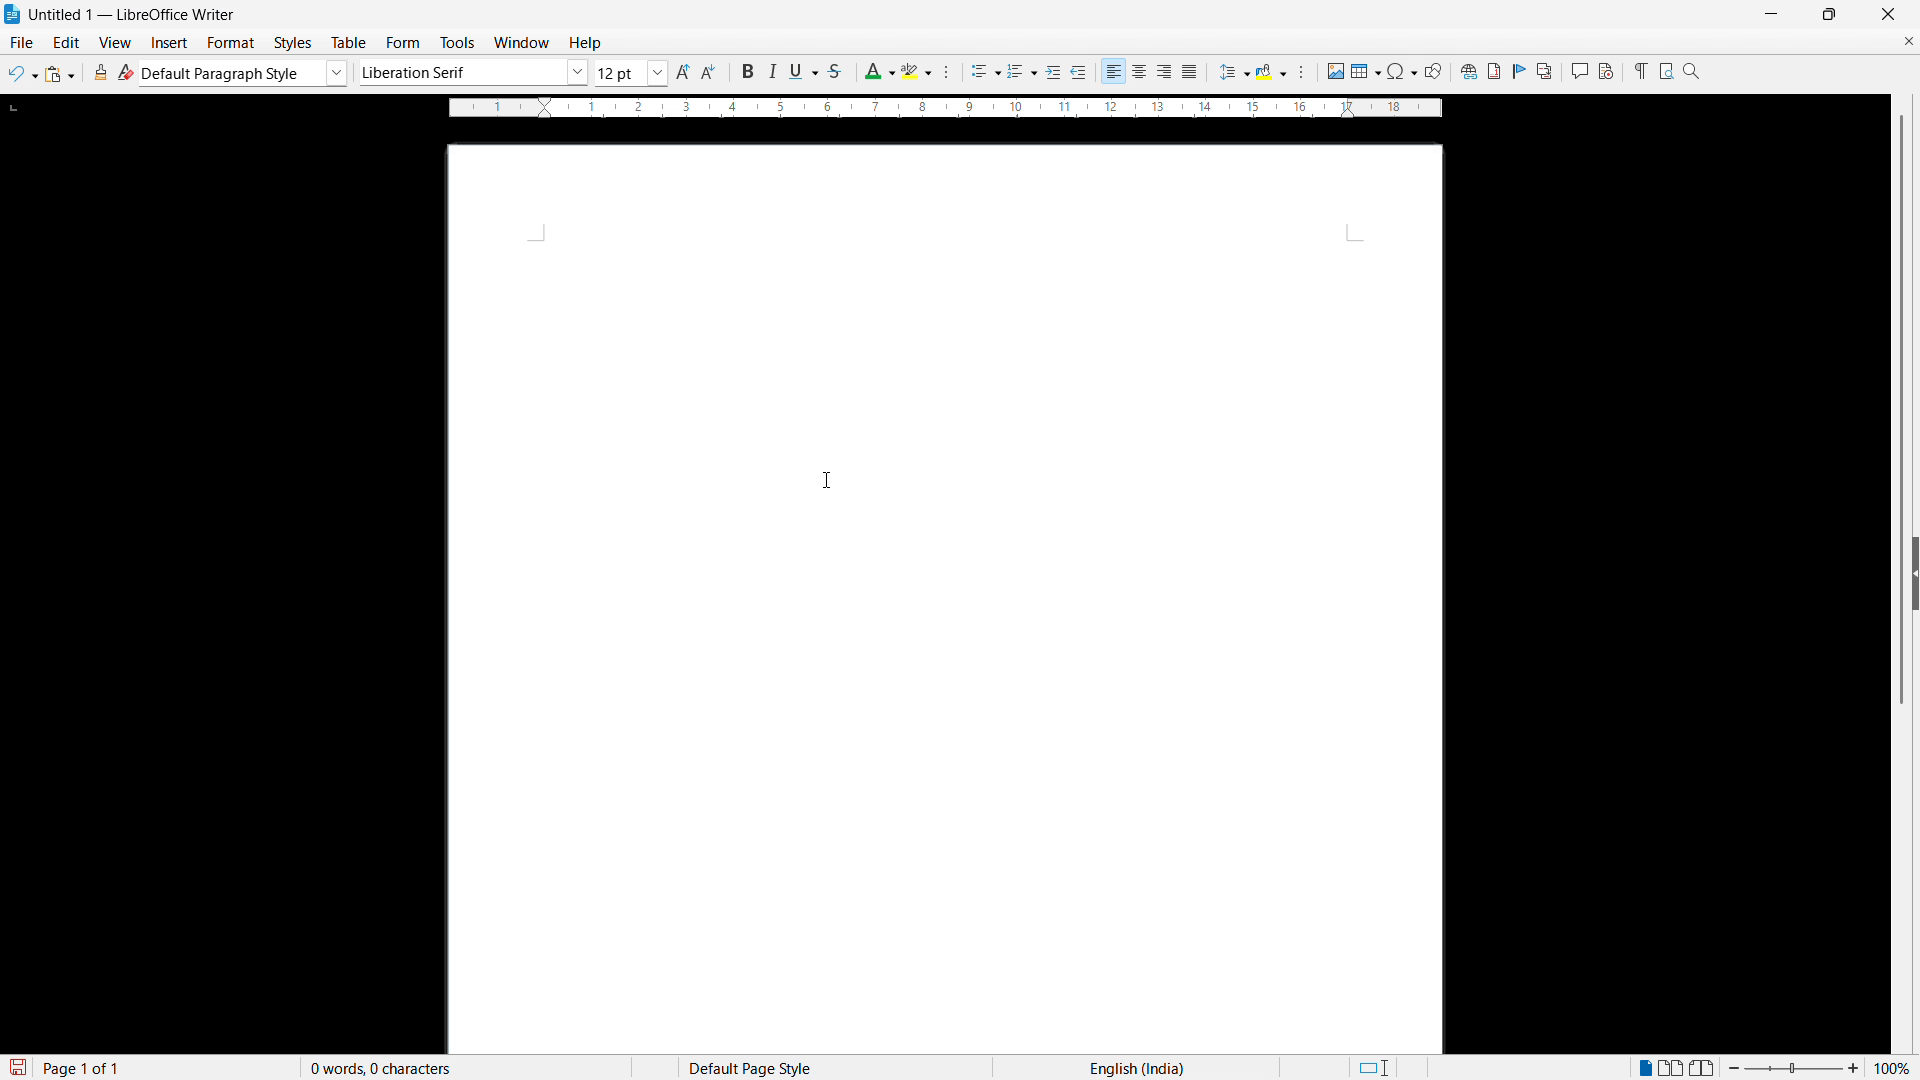 Image resolution: width=1920 pixels, height=1080 pixels. What do you see at coordinates (1704, 1068) in the screenshot?
I see `Bookview ` at bounding box center [1704, 1068].